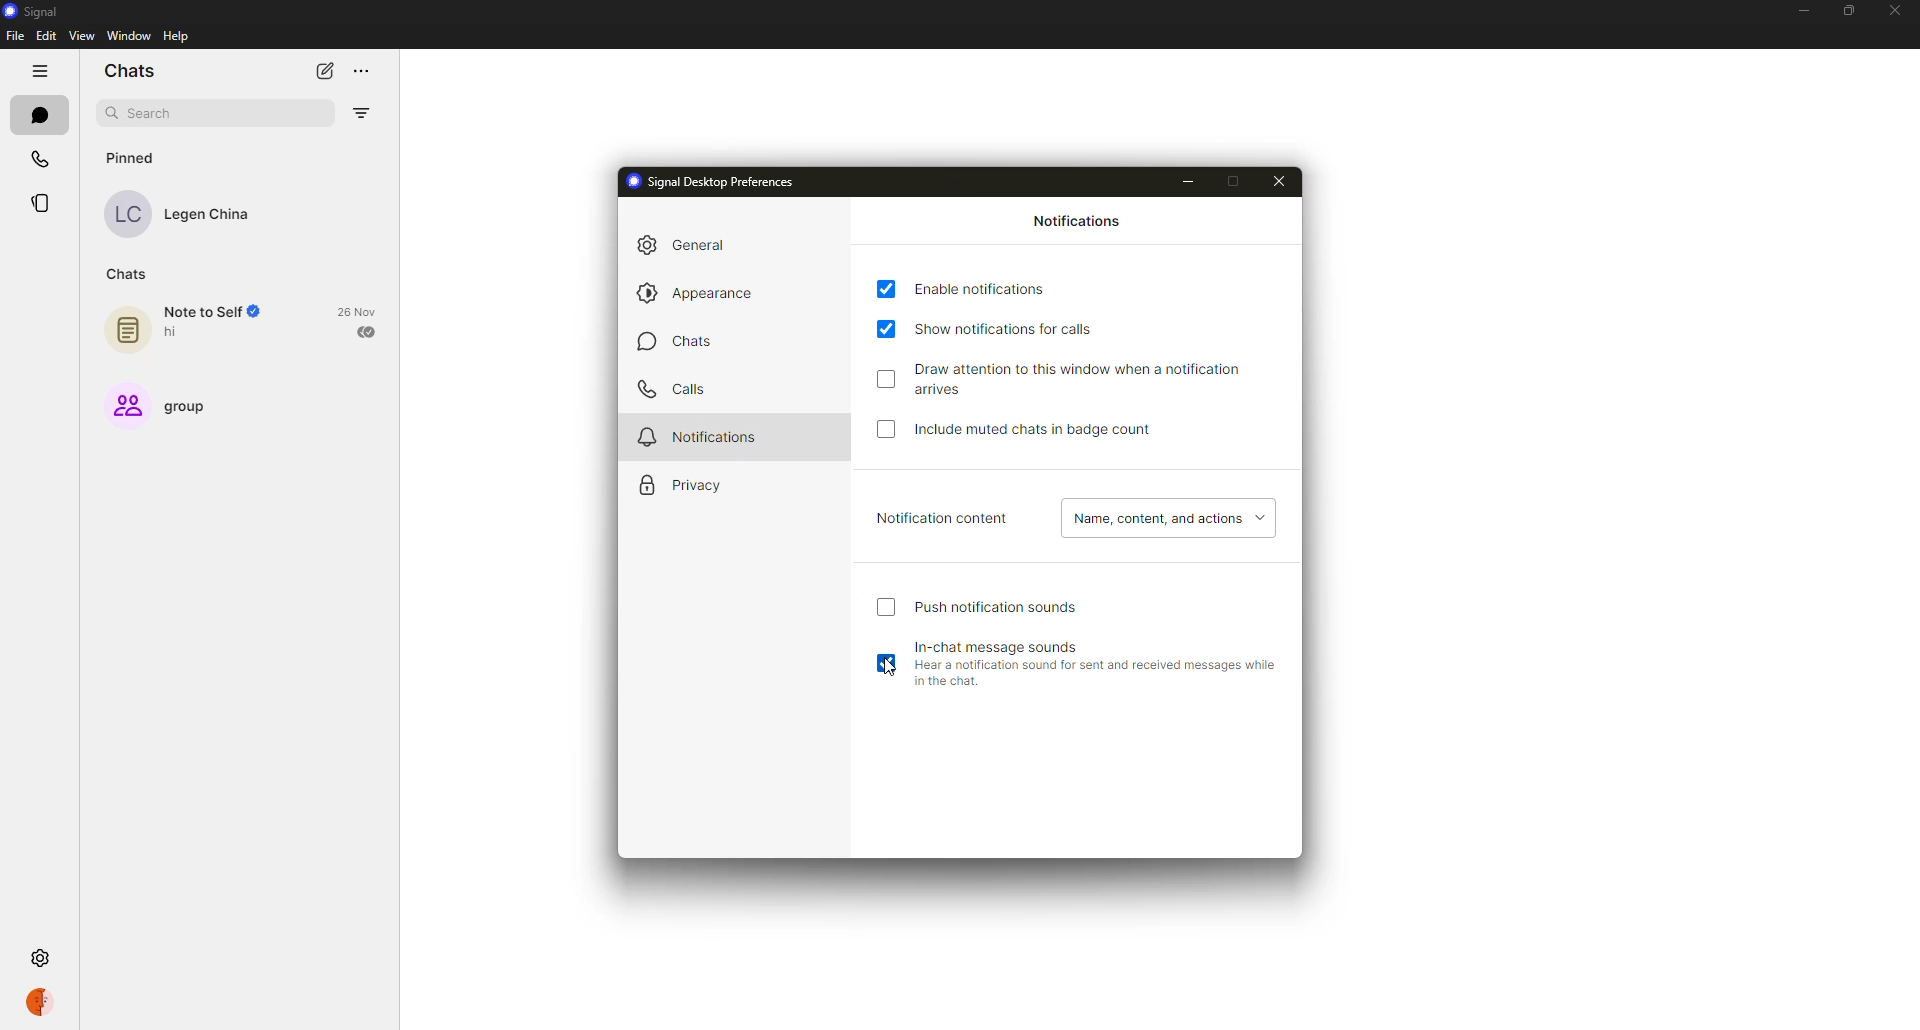 The height and width of the screenshot is (1030, 1920). Describe the element at coordinates (43, 71) in the screenshot. I see `hide tabs` at that location.